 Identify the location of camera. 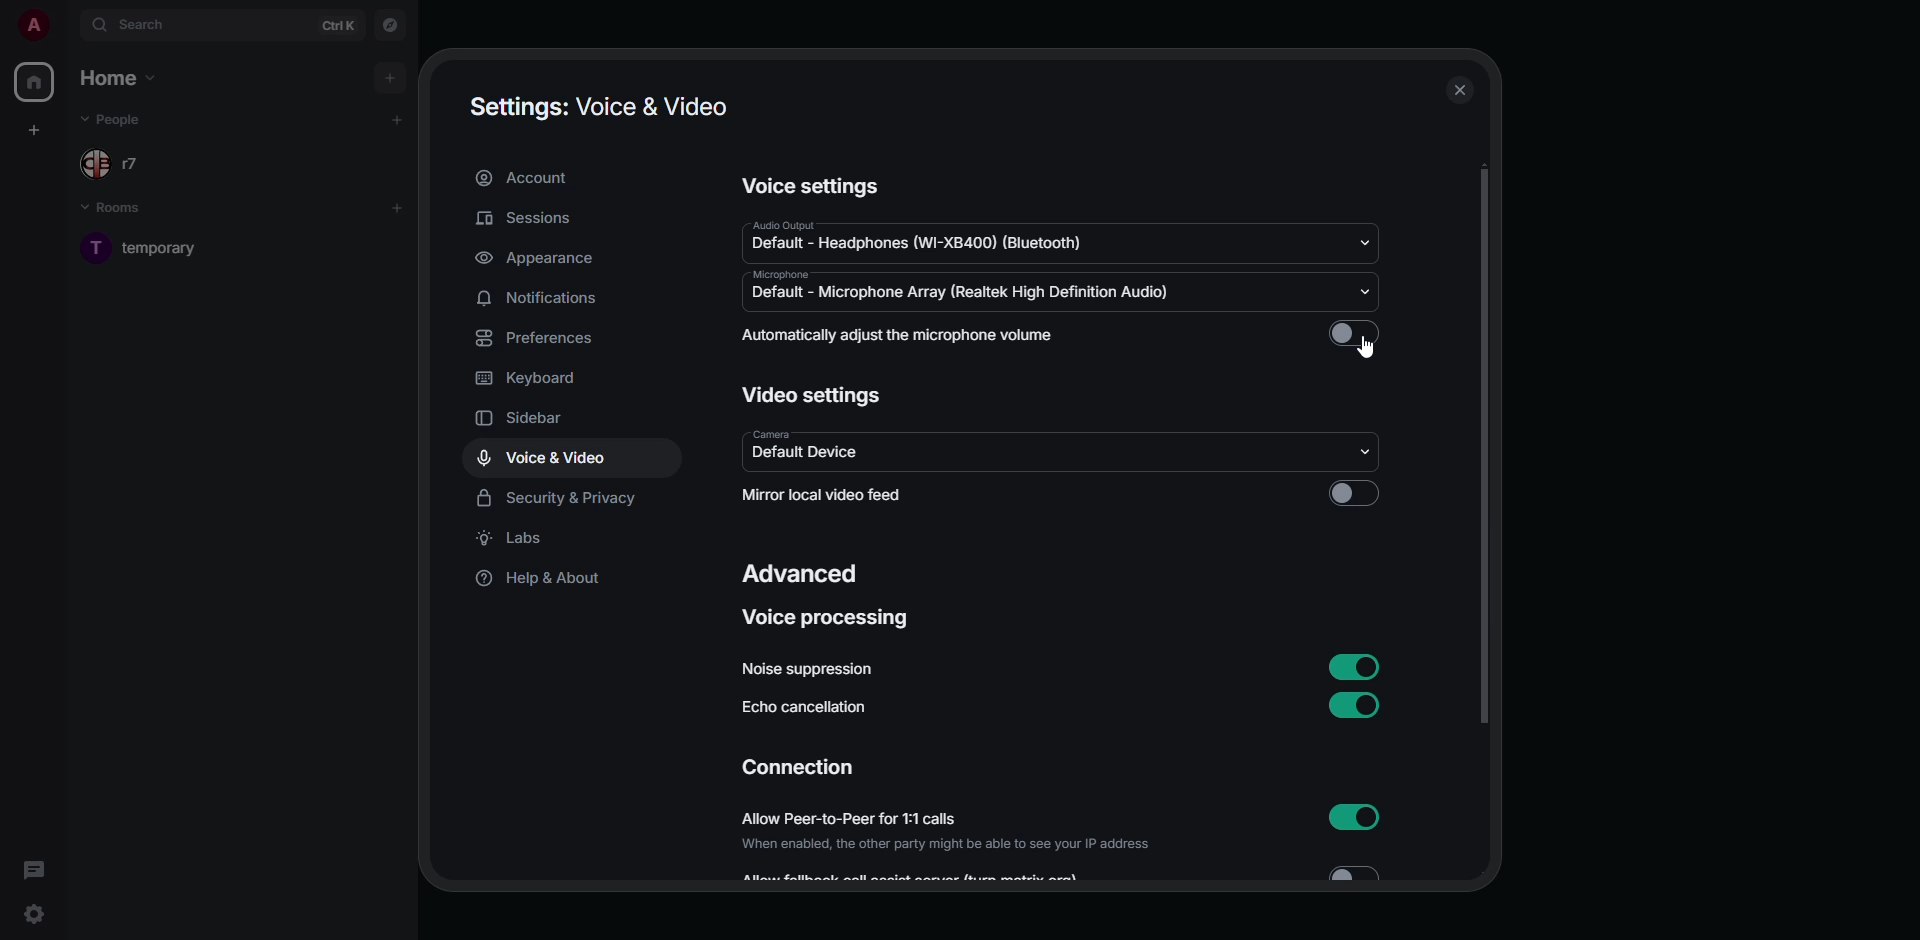
(811, 448).